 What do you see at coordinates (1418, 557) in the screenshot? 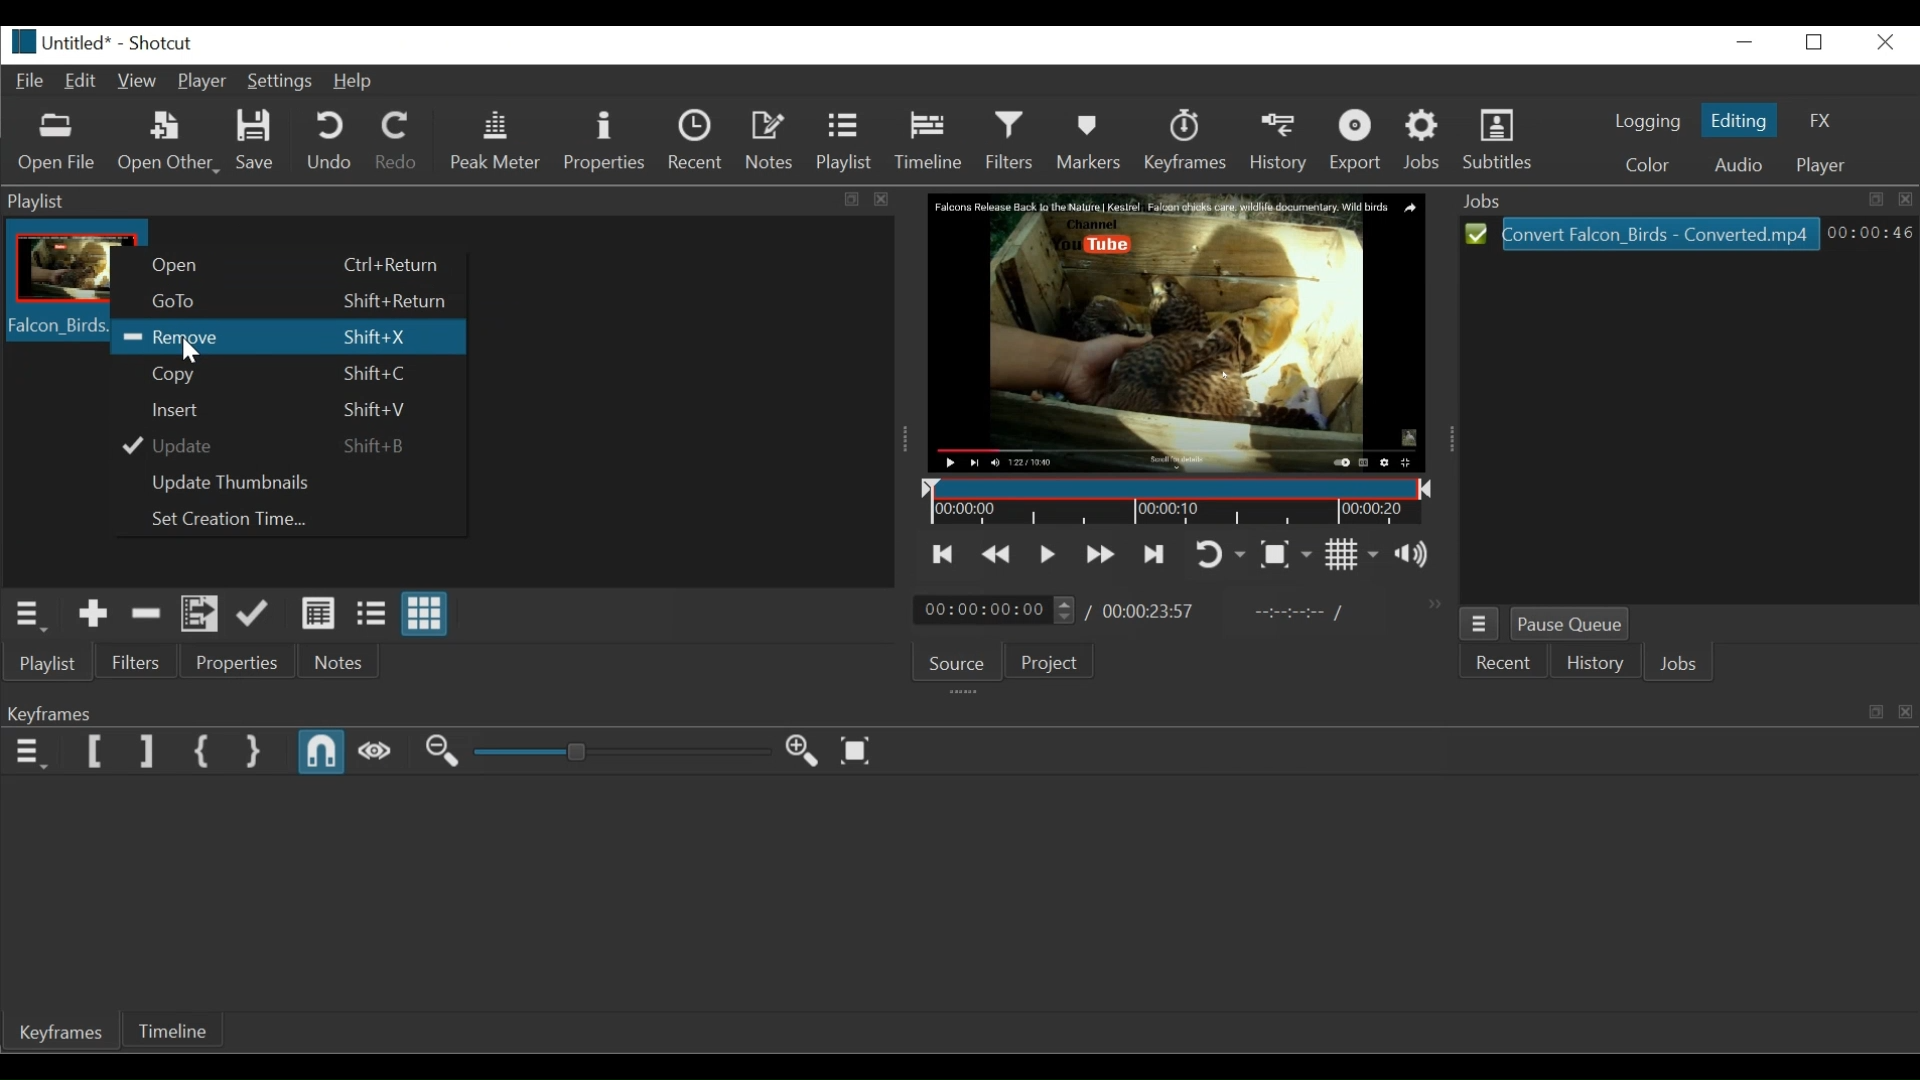
I see `Show the volume control` at bounding box center [1418, 557].